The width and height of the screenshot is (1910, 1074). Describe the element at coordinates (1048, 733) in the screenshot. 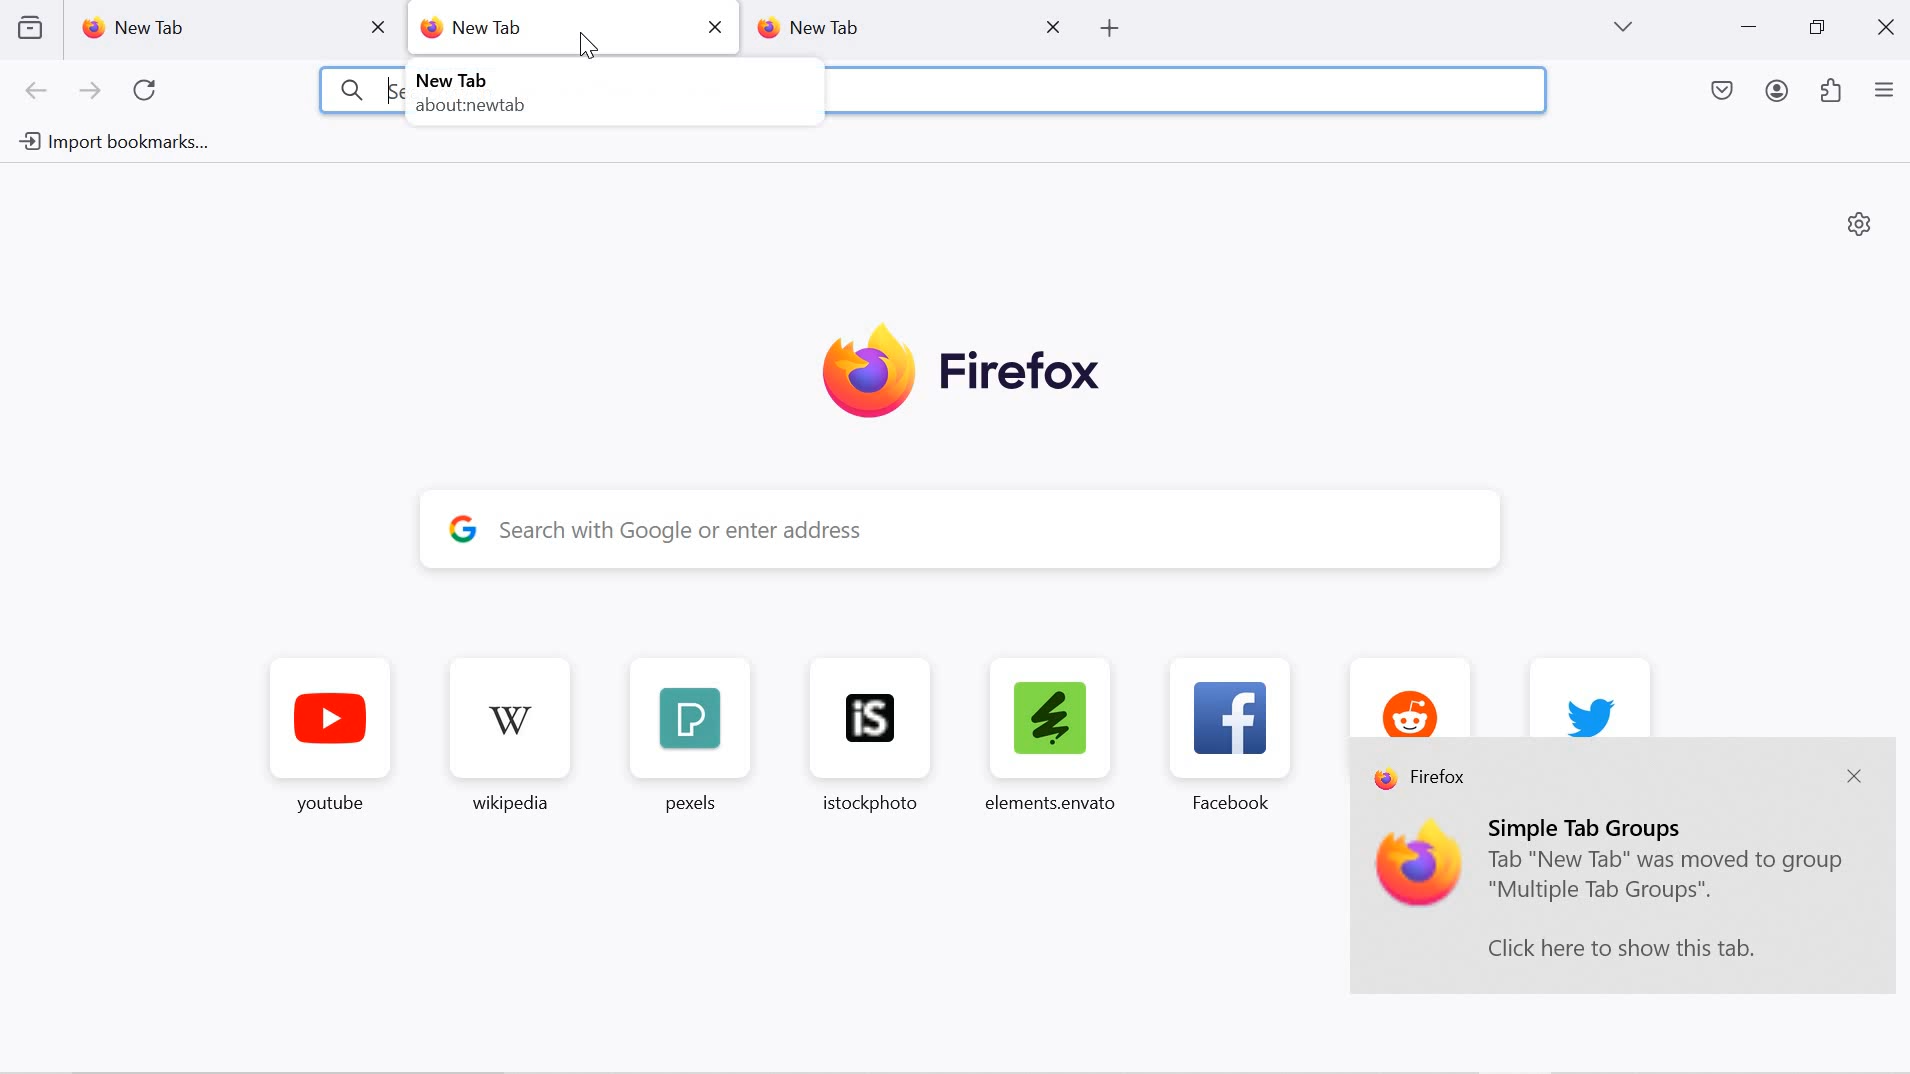

I see `elements.envanto favorite` at that location.